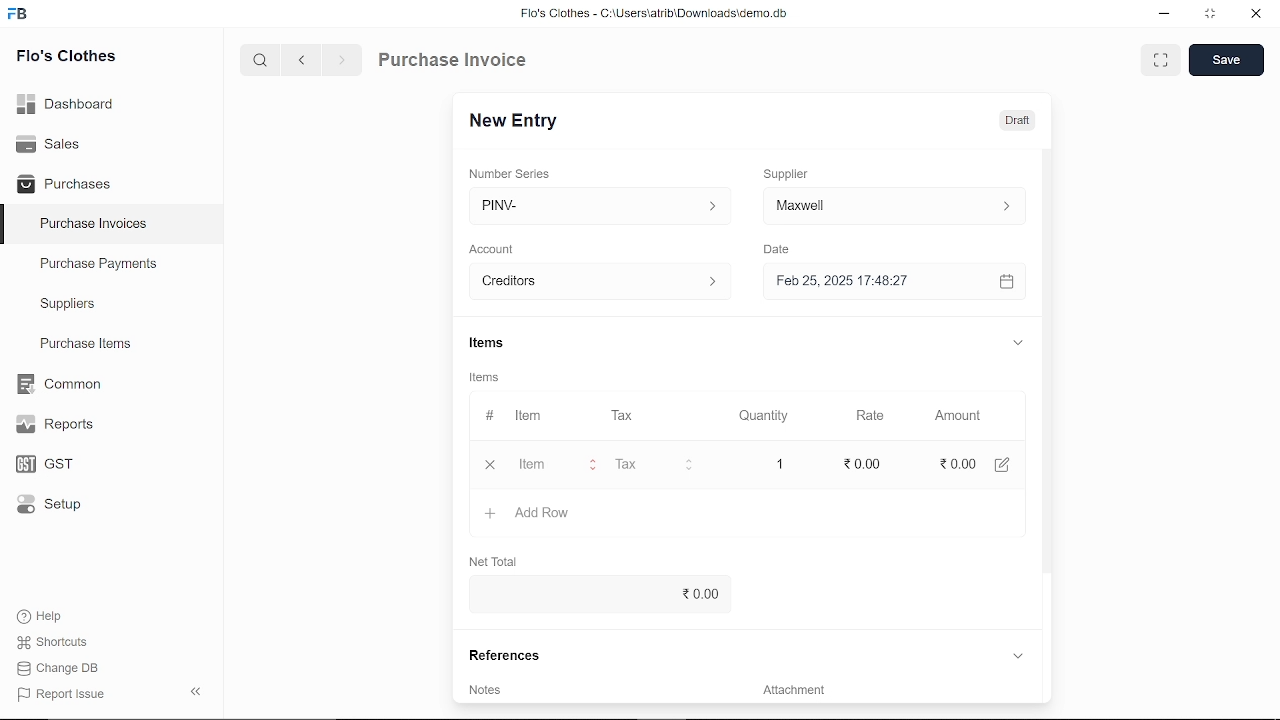  Describe the element at coordinates (192, 693) in the screenshot. I see `hide` at that location.